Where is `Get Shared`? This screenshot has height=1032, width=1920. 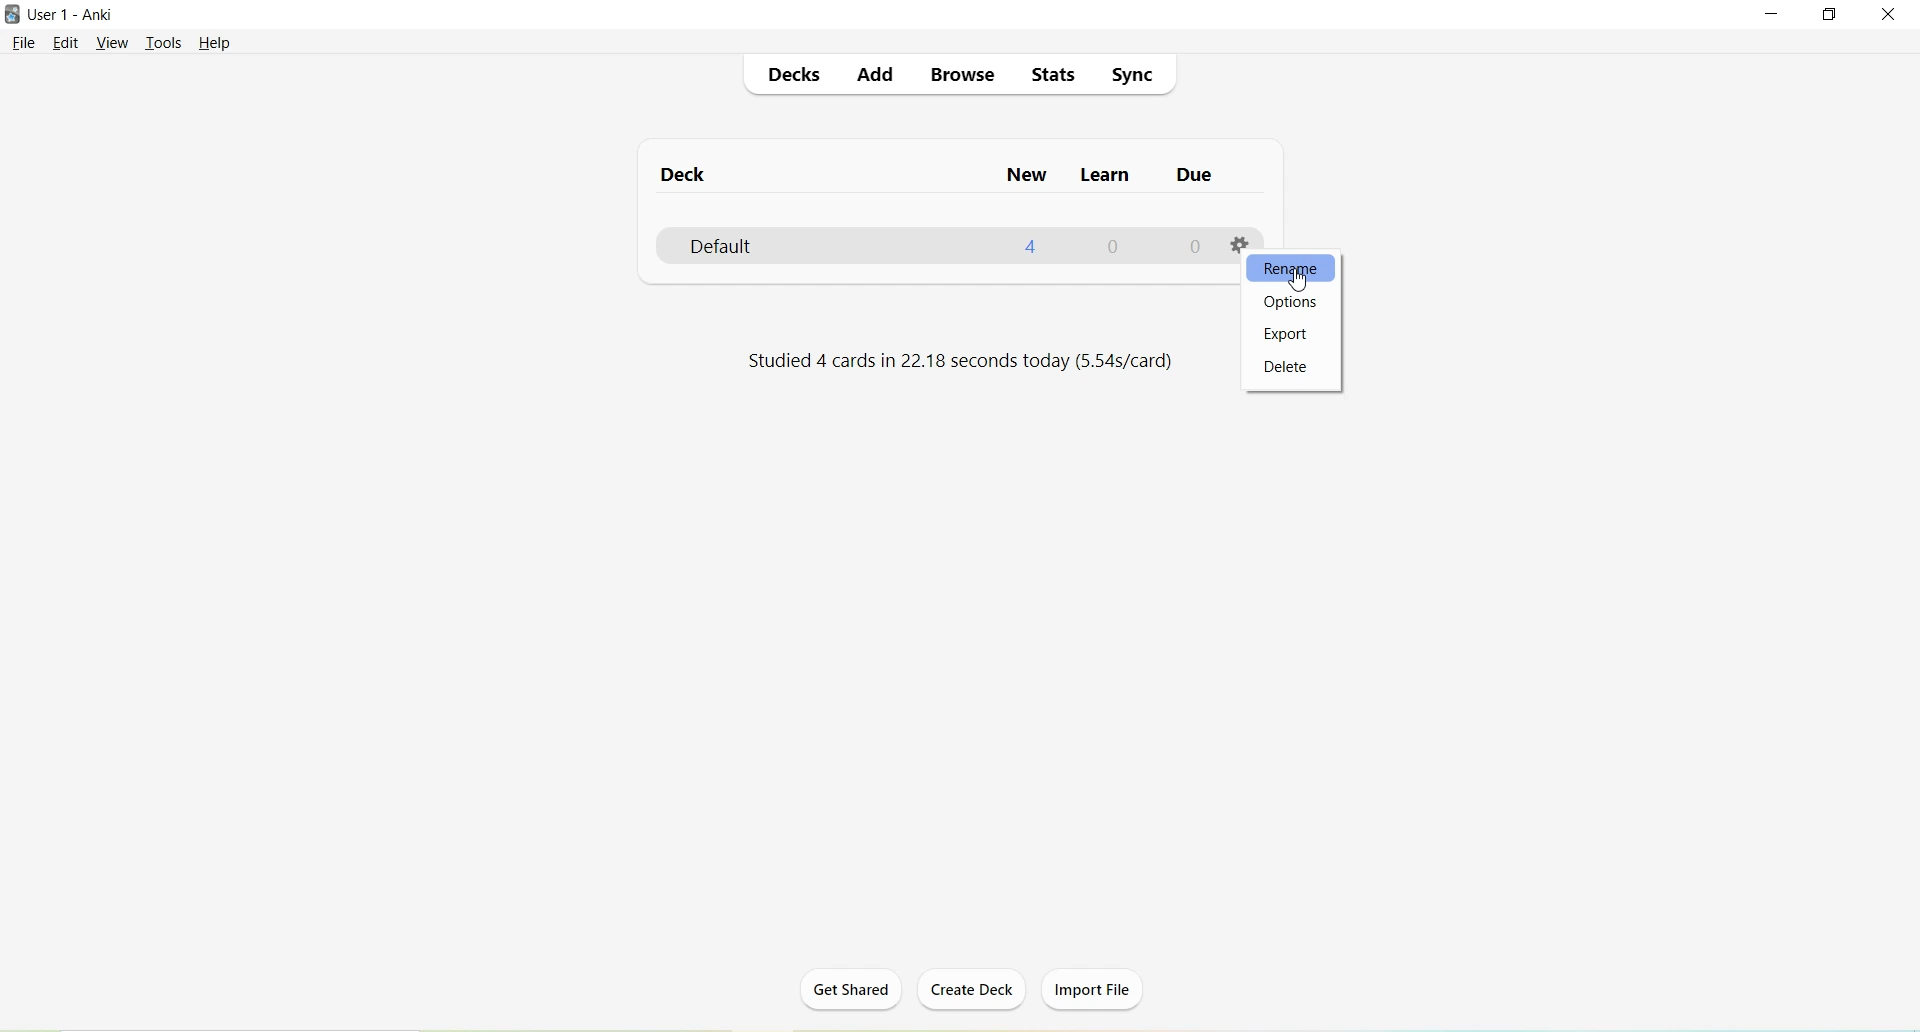 Get Shared is located at coordinates (847, 995).